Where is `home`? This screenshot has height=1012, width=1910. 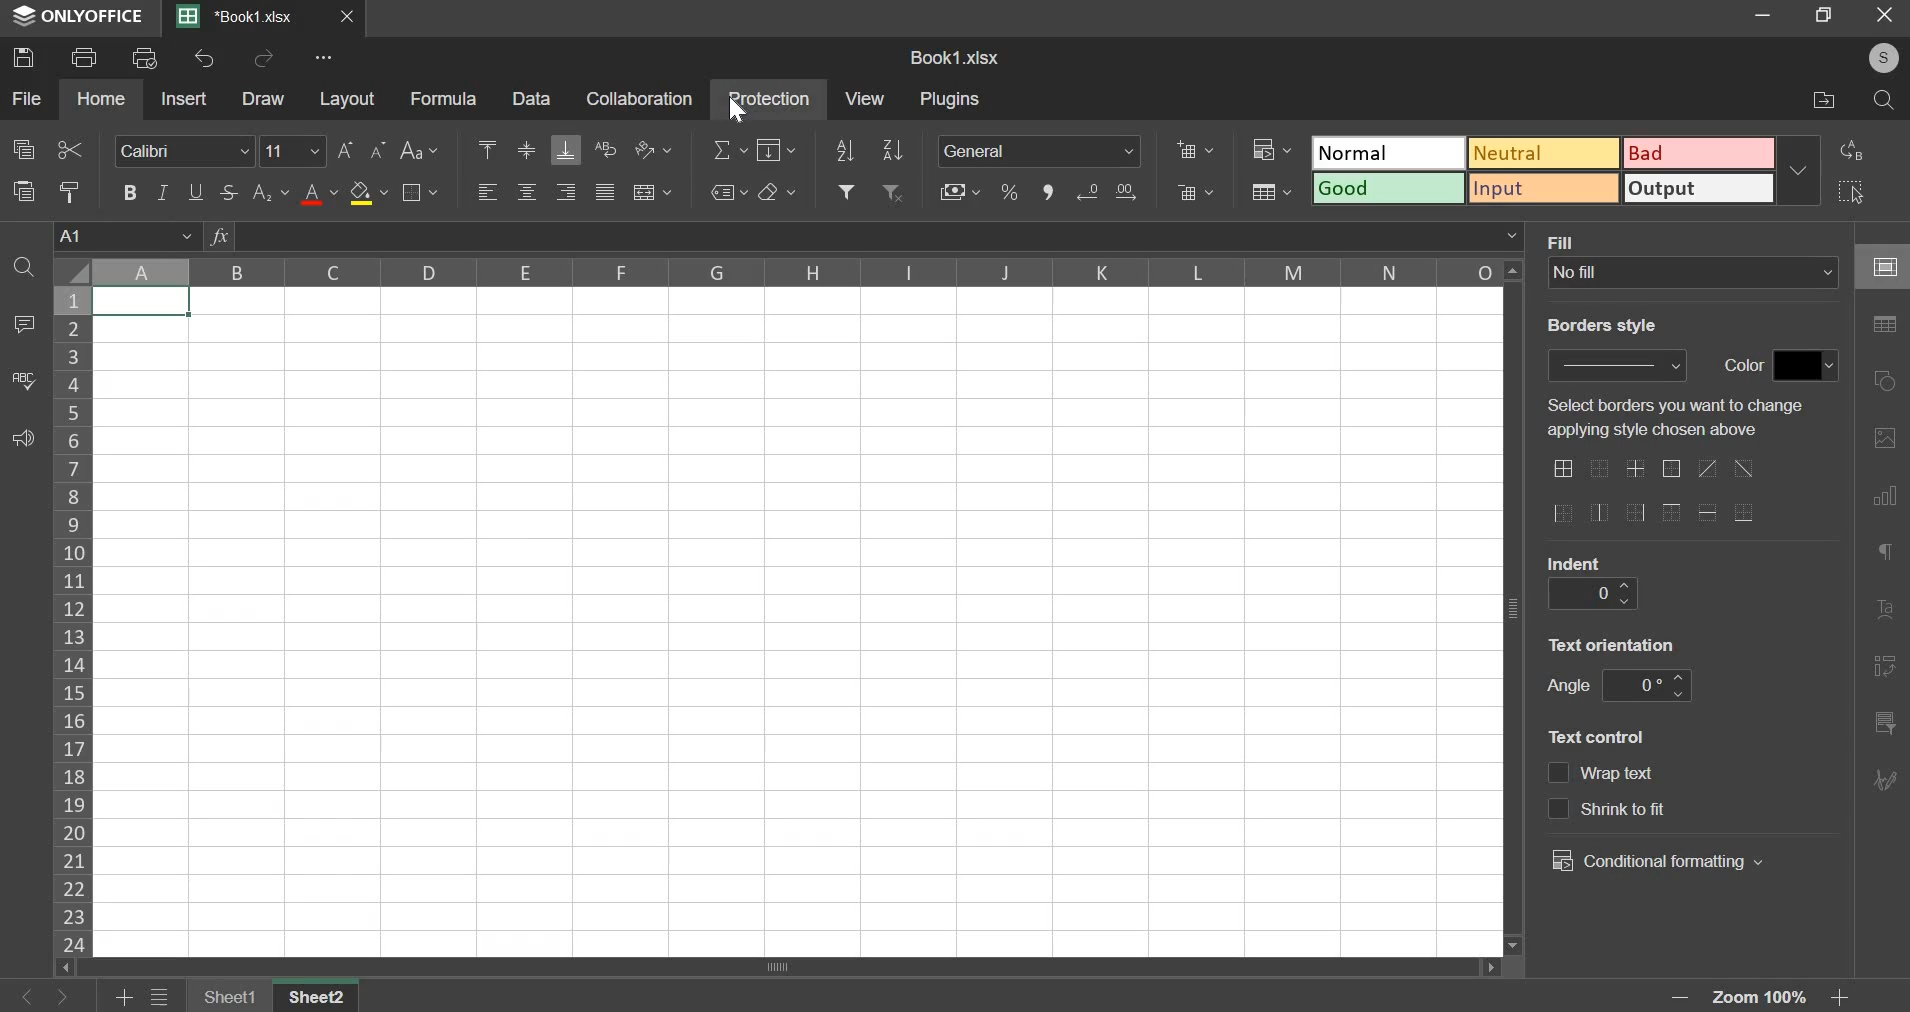 home is located at coordinates (102, 98).